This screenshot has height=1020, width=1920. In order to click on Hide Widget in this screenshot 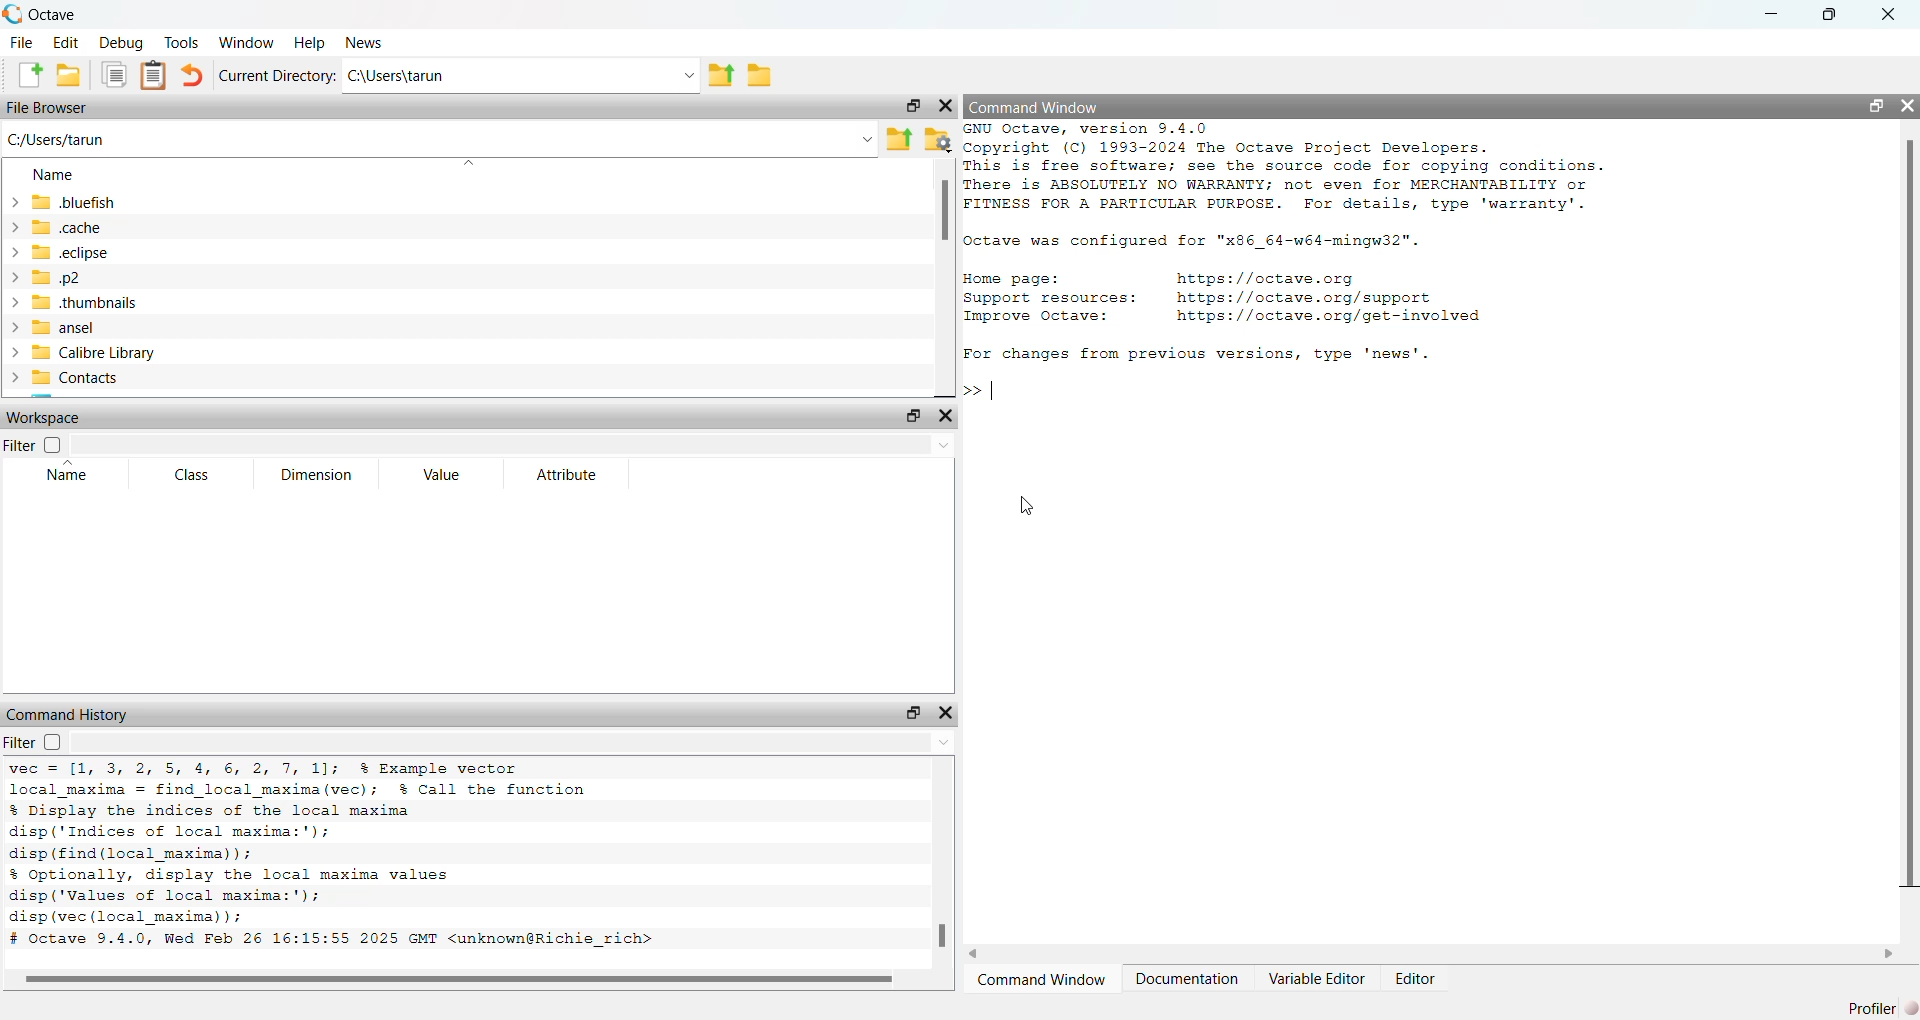, I will do `click(945, 417)`.